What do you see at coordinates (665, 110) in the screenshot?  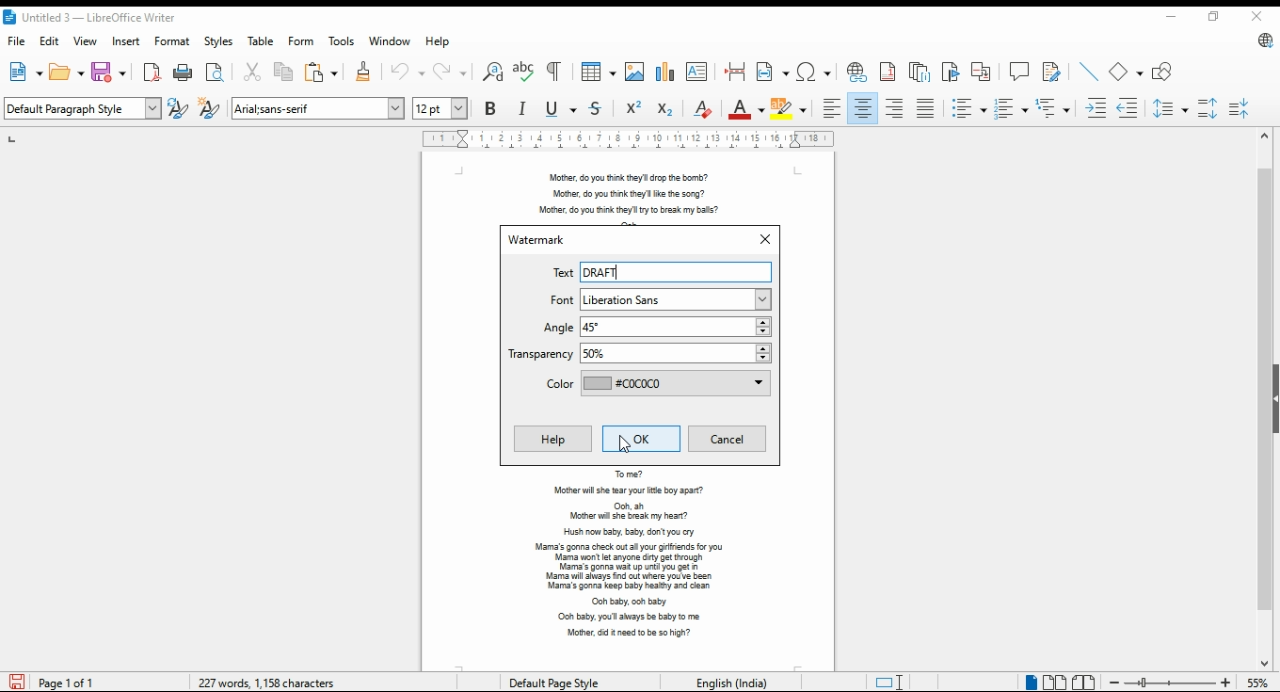 I see `subscript` at bounding box center [665, 110].